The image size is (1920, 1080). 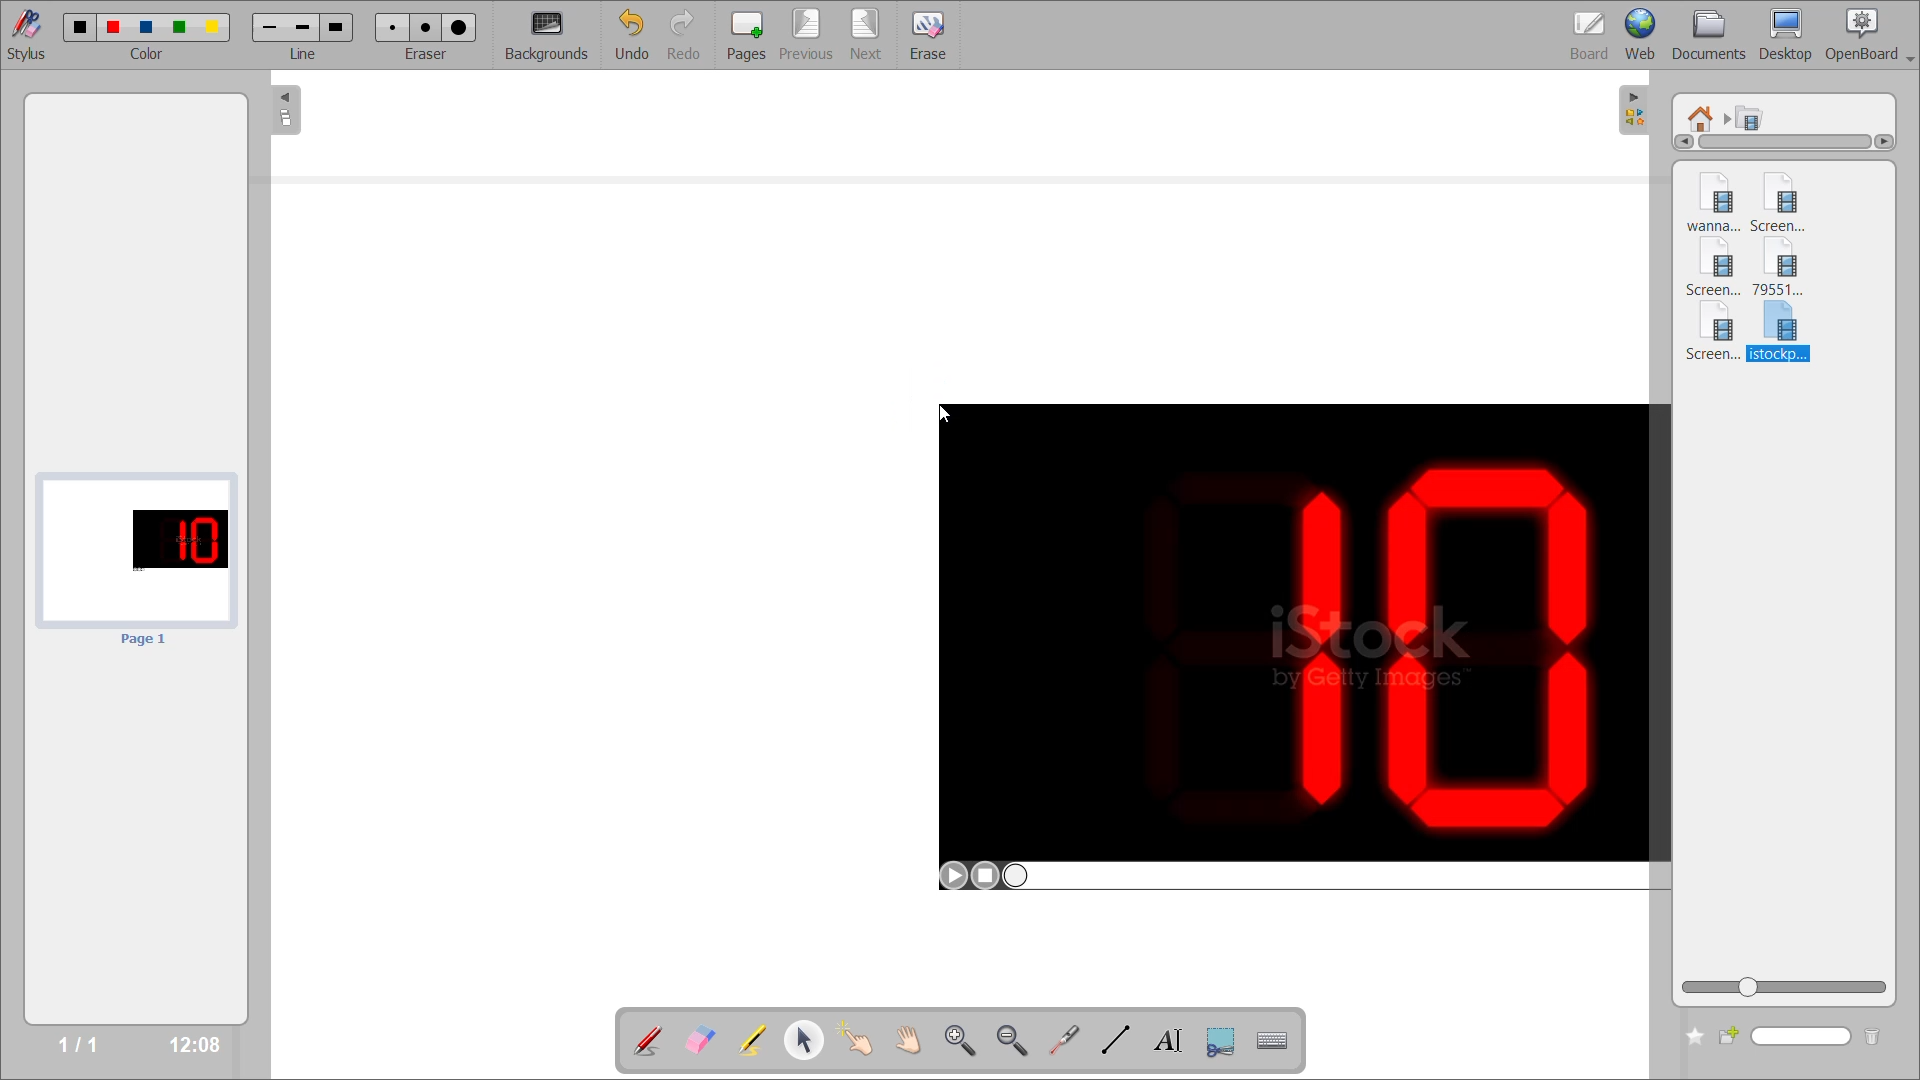 What do you see at coordinates (150, 56) in the screenshot?
I see `color ` at bounding box center [150, 56].